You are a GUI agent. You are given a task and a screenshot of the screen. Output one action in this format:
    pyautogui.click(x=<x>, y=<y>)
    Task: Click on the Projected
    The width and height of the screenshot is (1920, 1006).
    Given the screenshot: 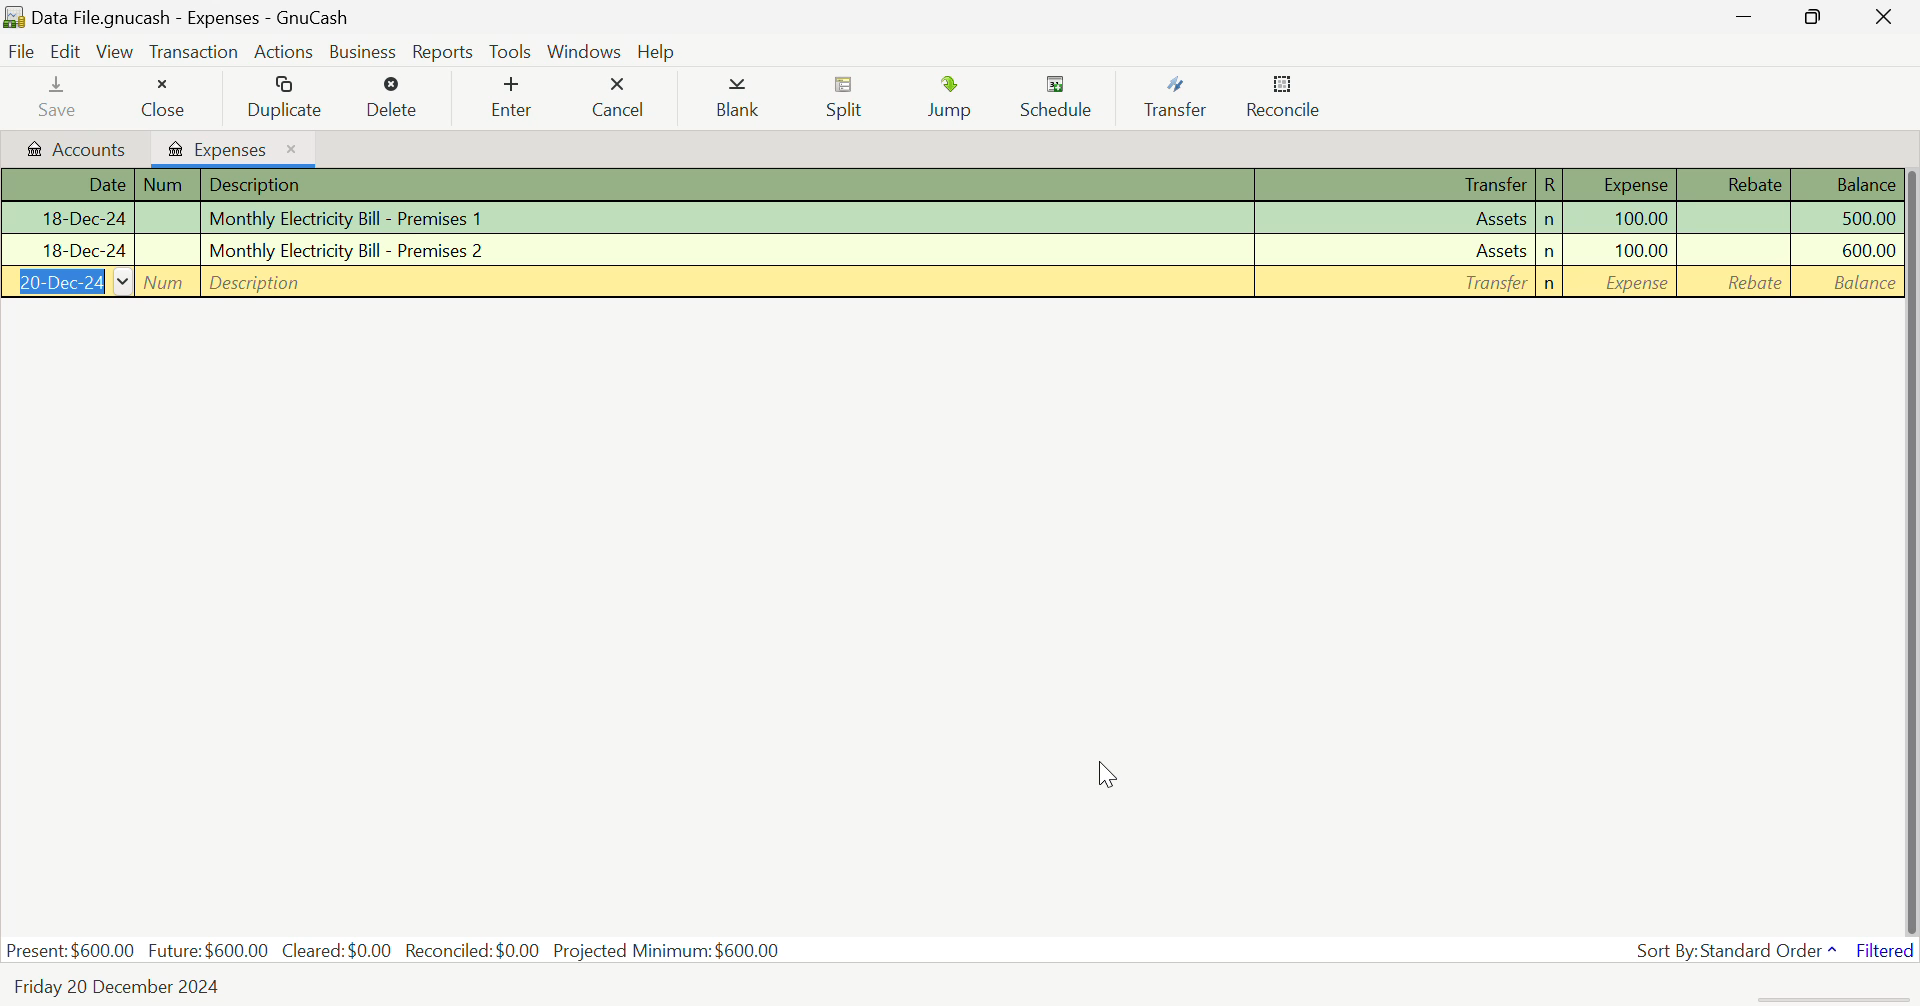 What is the action you would take?
    pyautogui.click(x=666, y=950)
    